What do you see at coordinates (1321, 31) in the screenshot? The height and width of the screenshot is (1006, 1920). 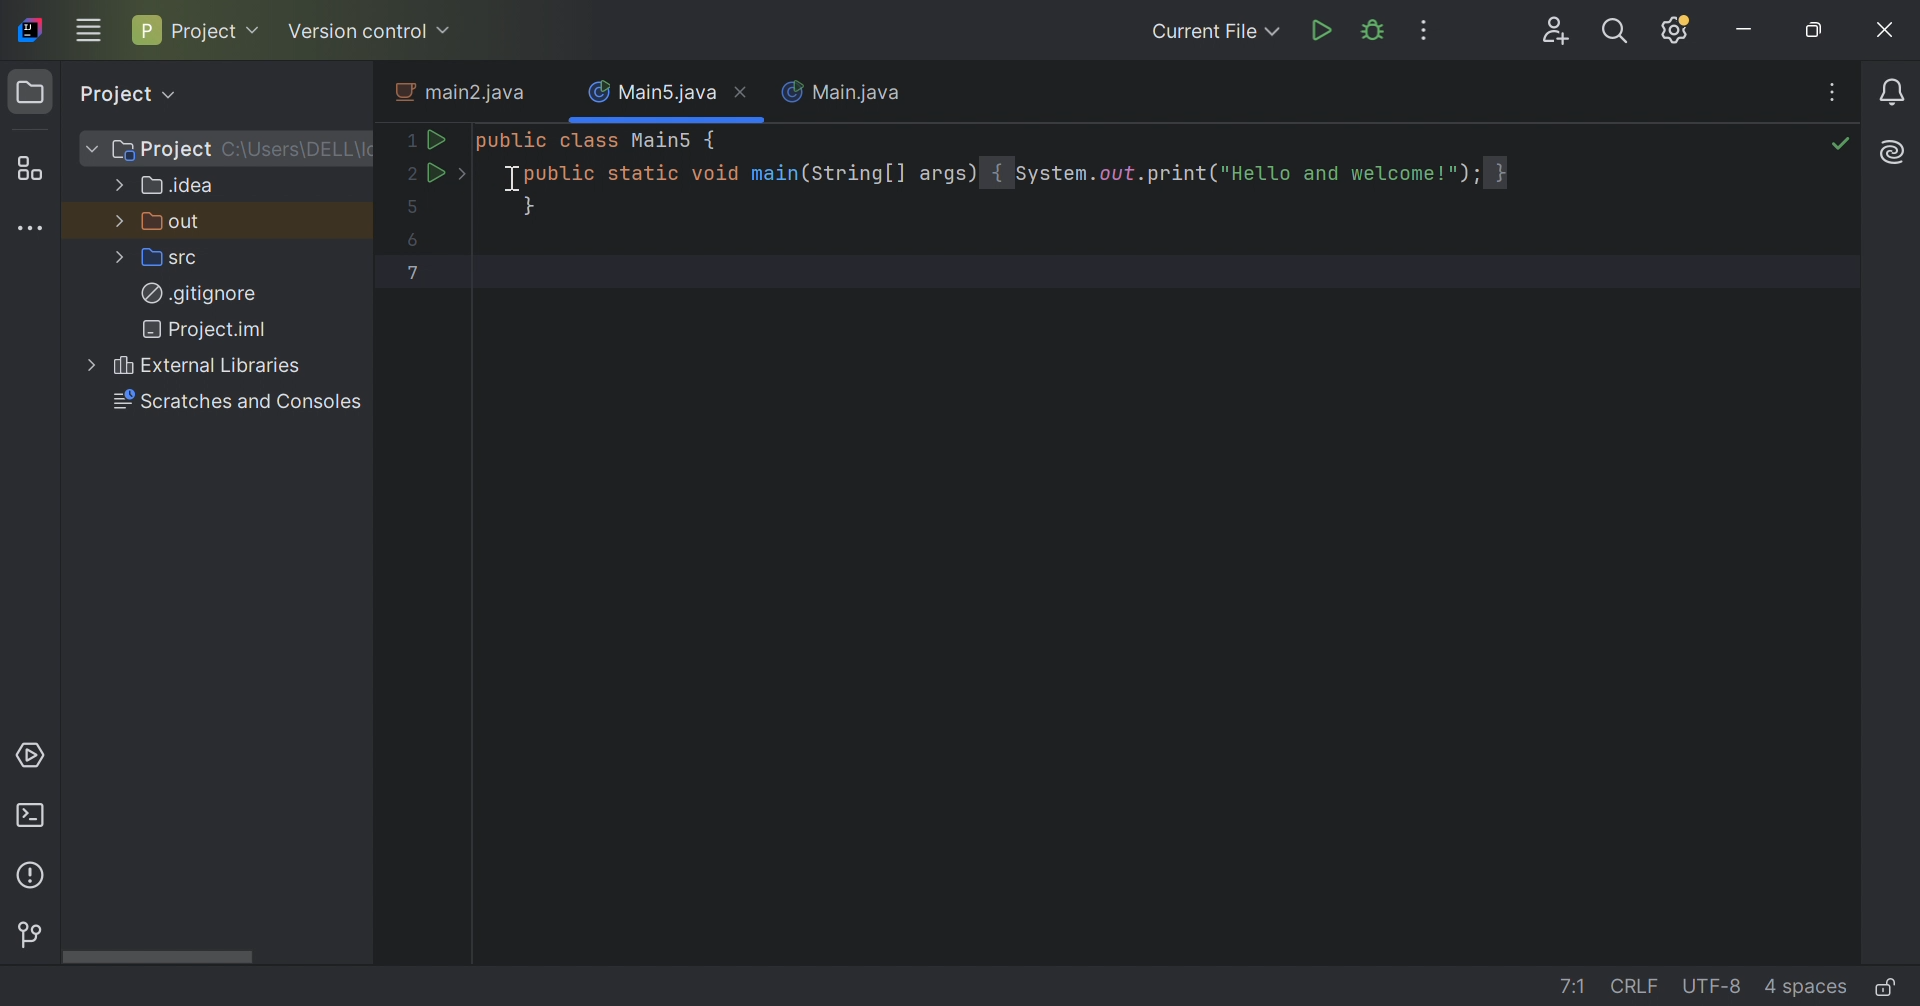 I see `Run` at bounding box center [1321, 31].